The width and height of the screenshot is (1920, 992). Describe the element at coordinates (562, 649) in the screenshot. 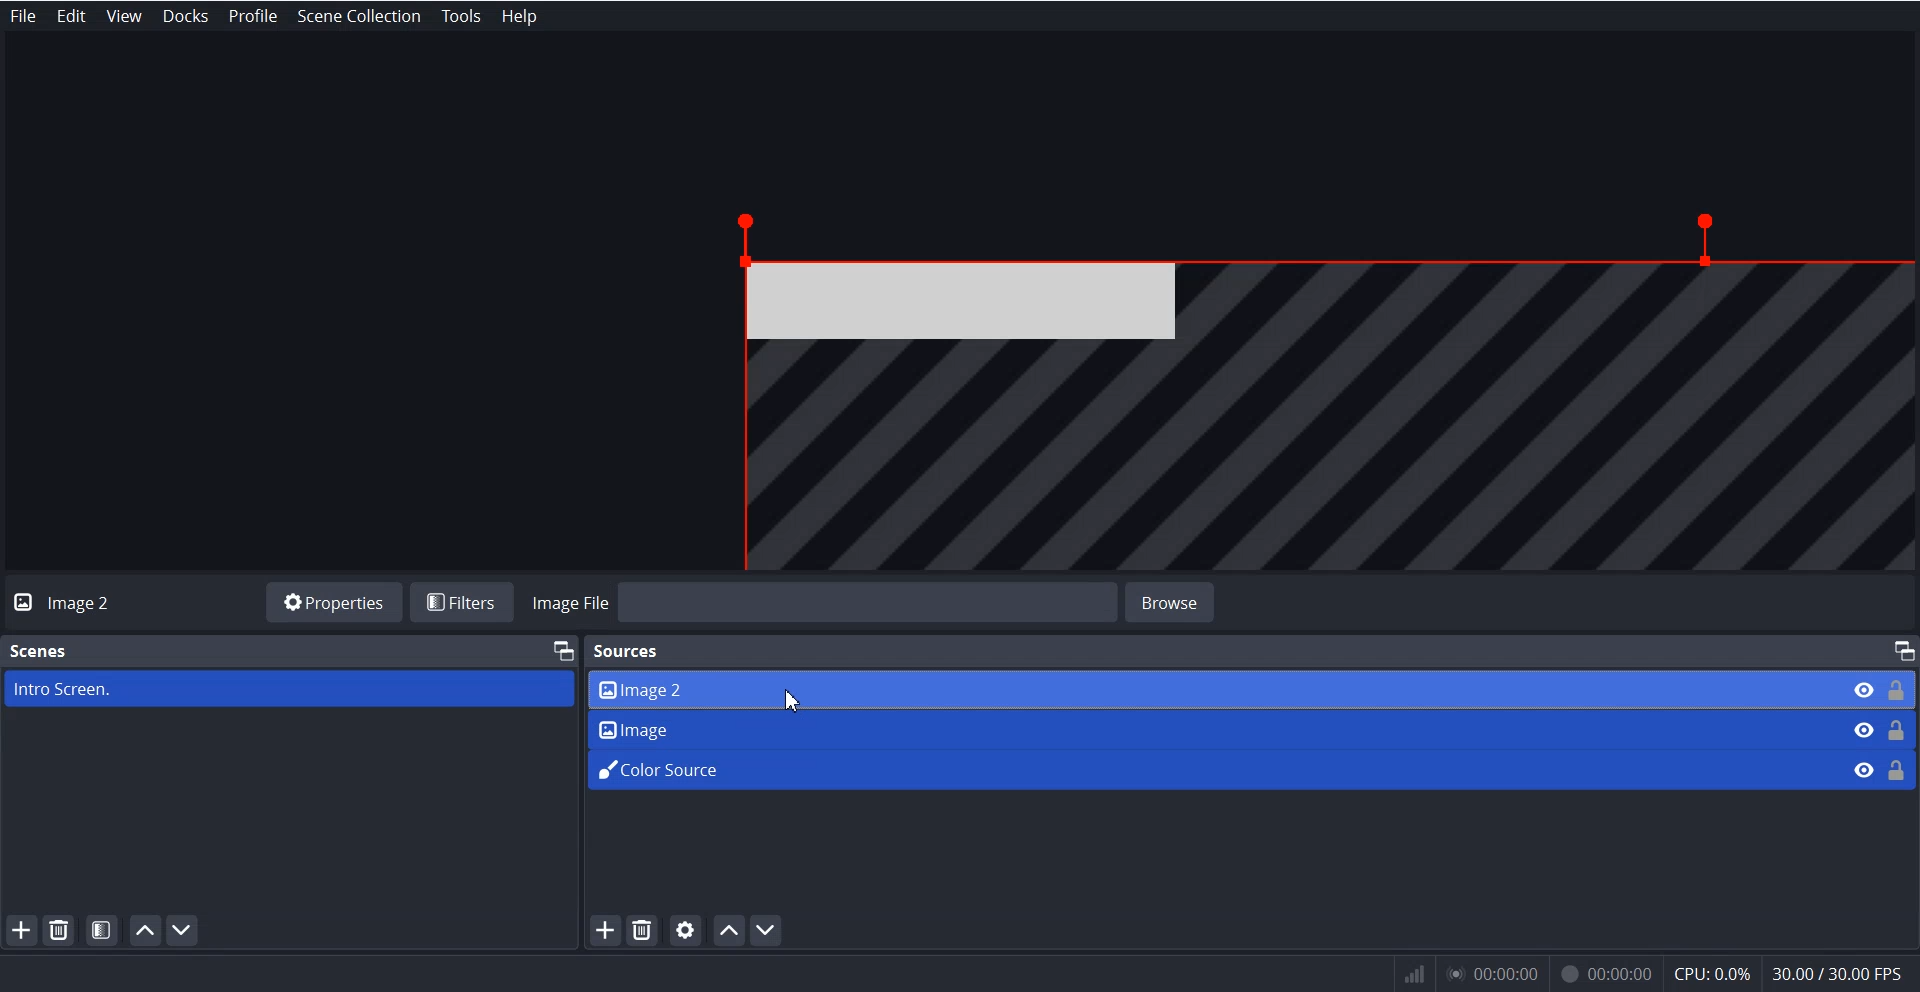

I see `Maximize` at that location.